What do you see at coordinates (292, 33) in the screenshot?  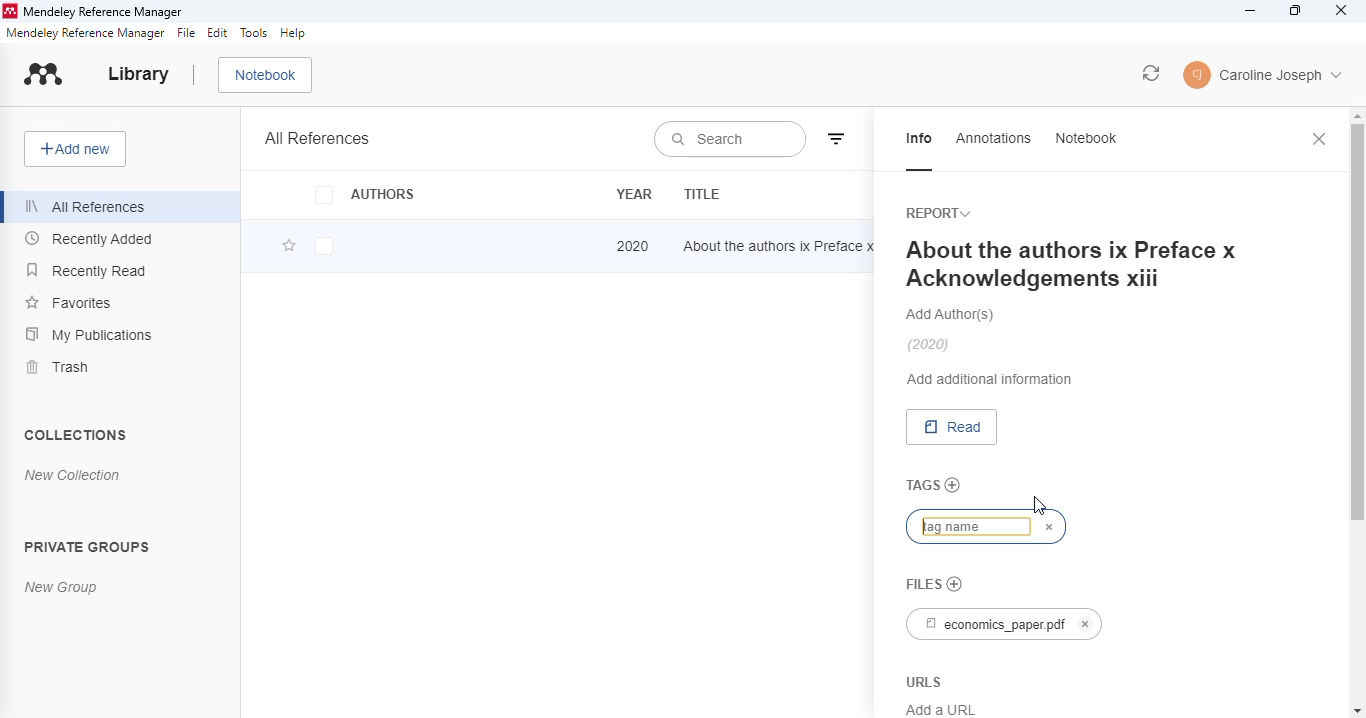 I see `help` at bounding box center [292, 33].